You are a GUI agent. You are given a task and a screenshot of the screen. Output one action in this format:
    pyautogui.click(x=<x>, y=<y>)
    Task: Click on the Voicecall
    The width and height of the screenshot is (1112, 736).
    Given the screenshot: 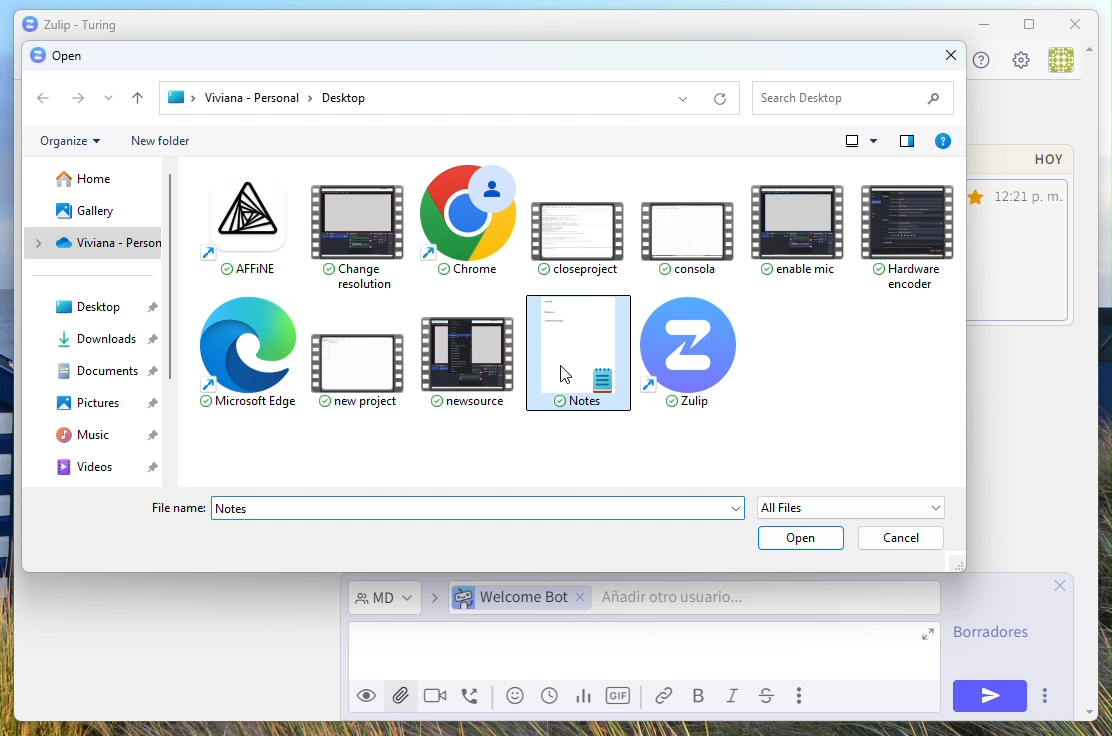 What is the action you would take?
    pyautogui.click(x=472, y=698)
    